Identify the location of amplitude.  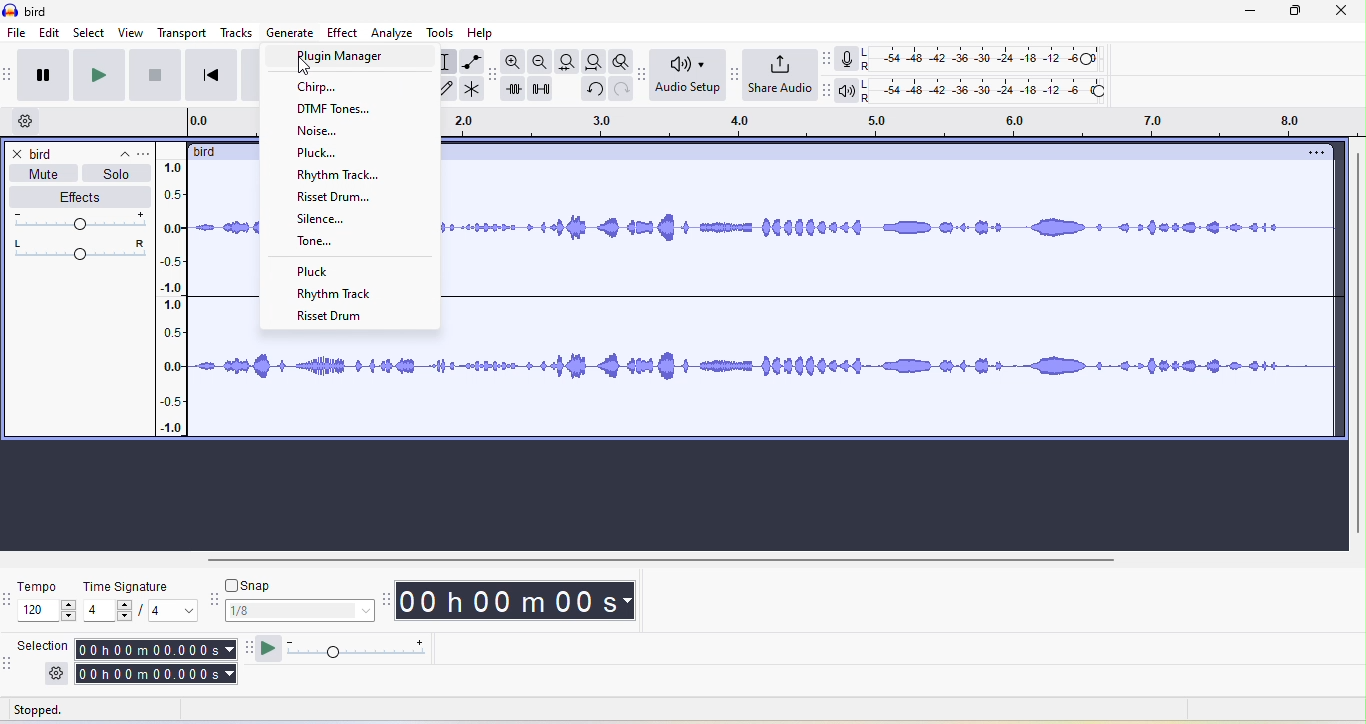
(177, 298).